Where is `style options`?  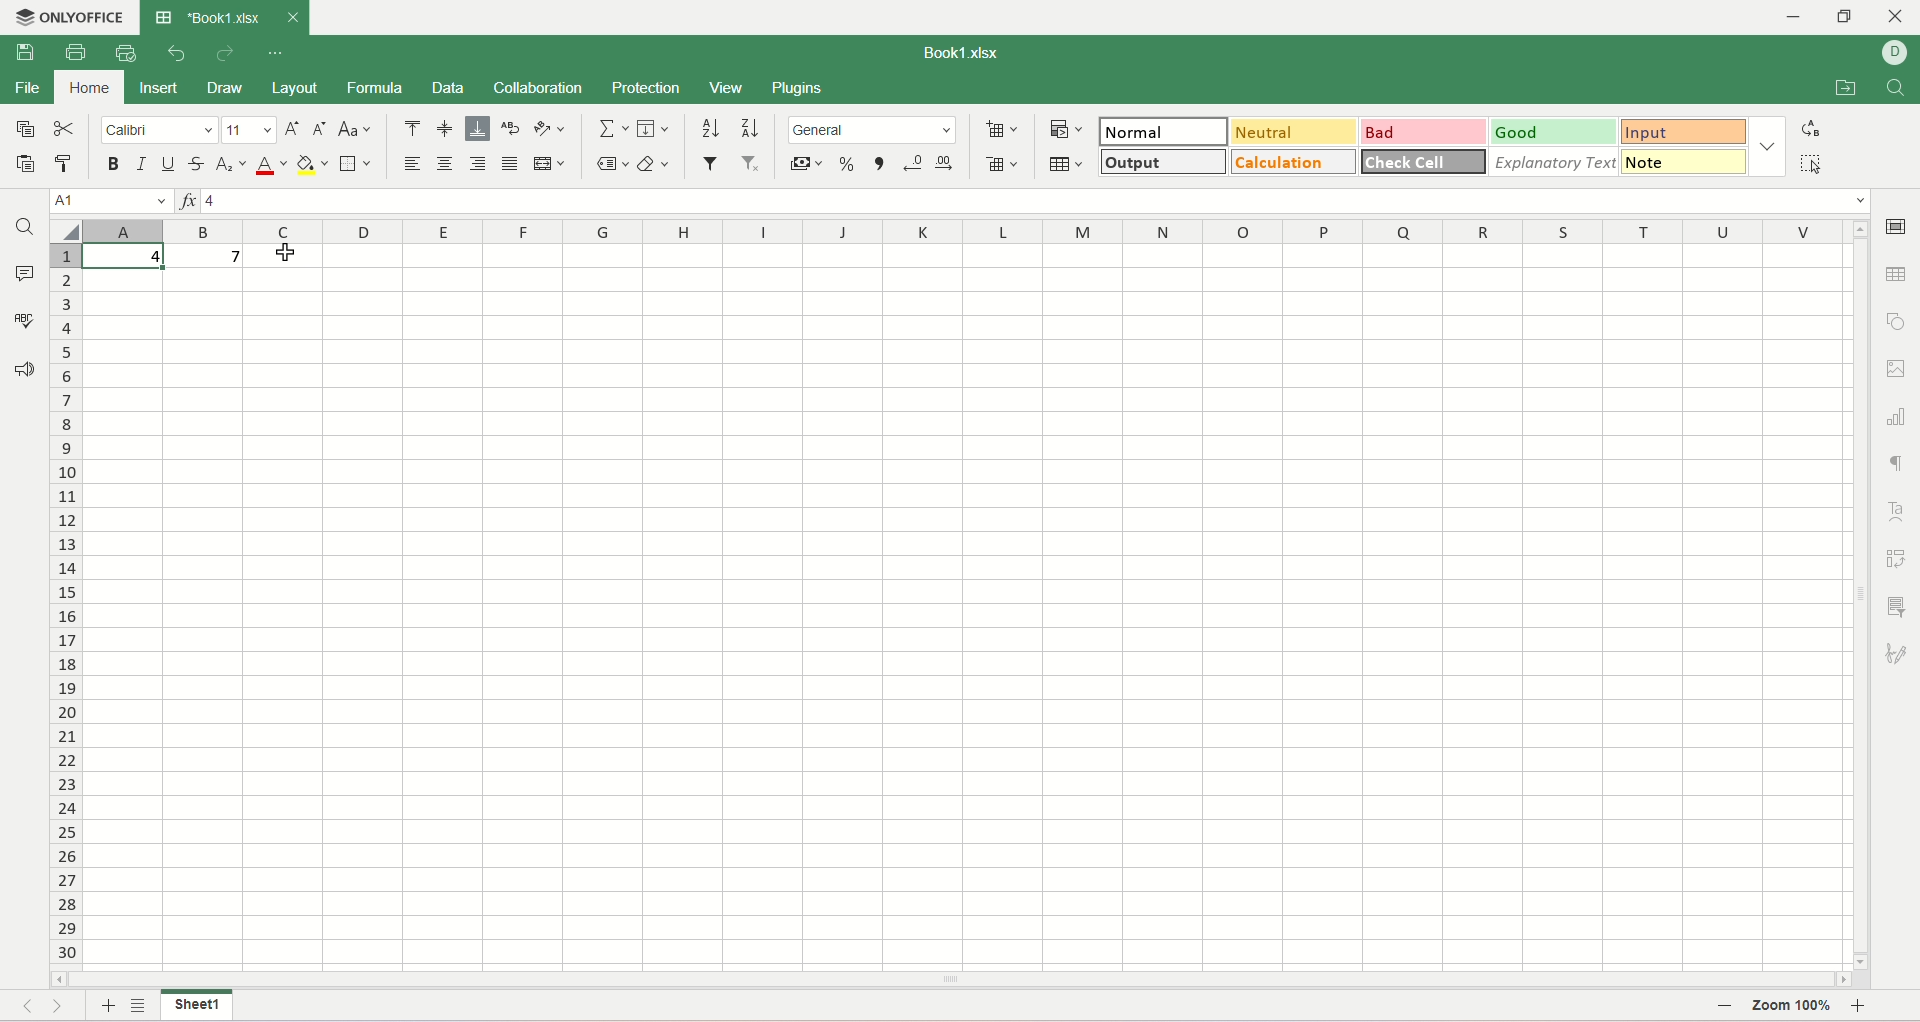 style options is located at coordinates (1770, 146).